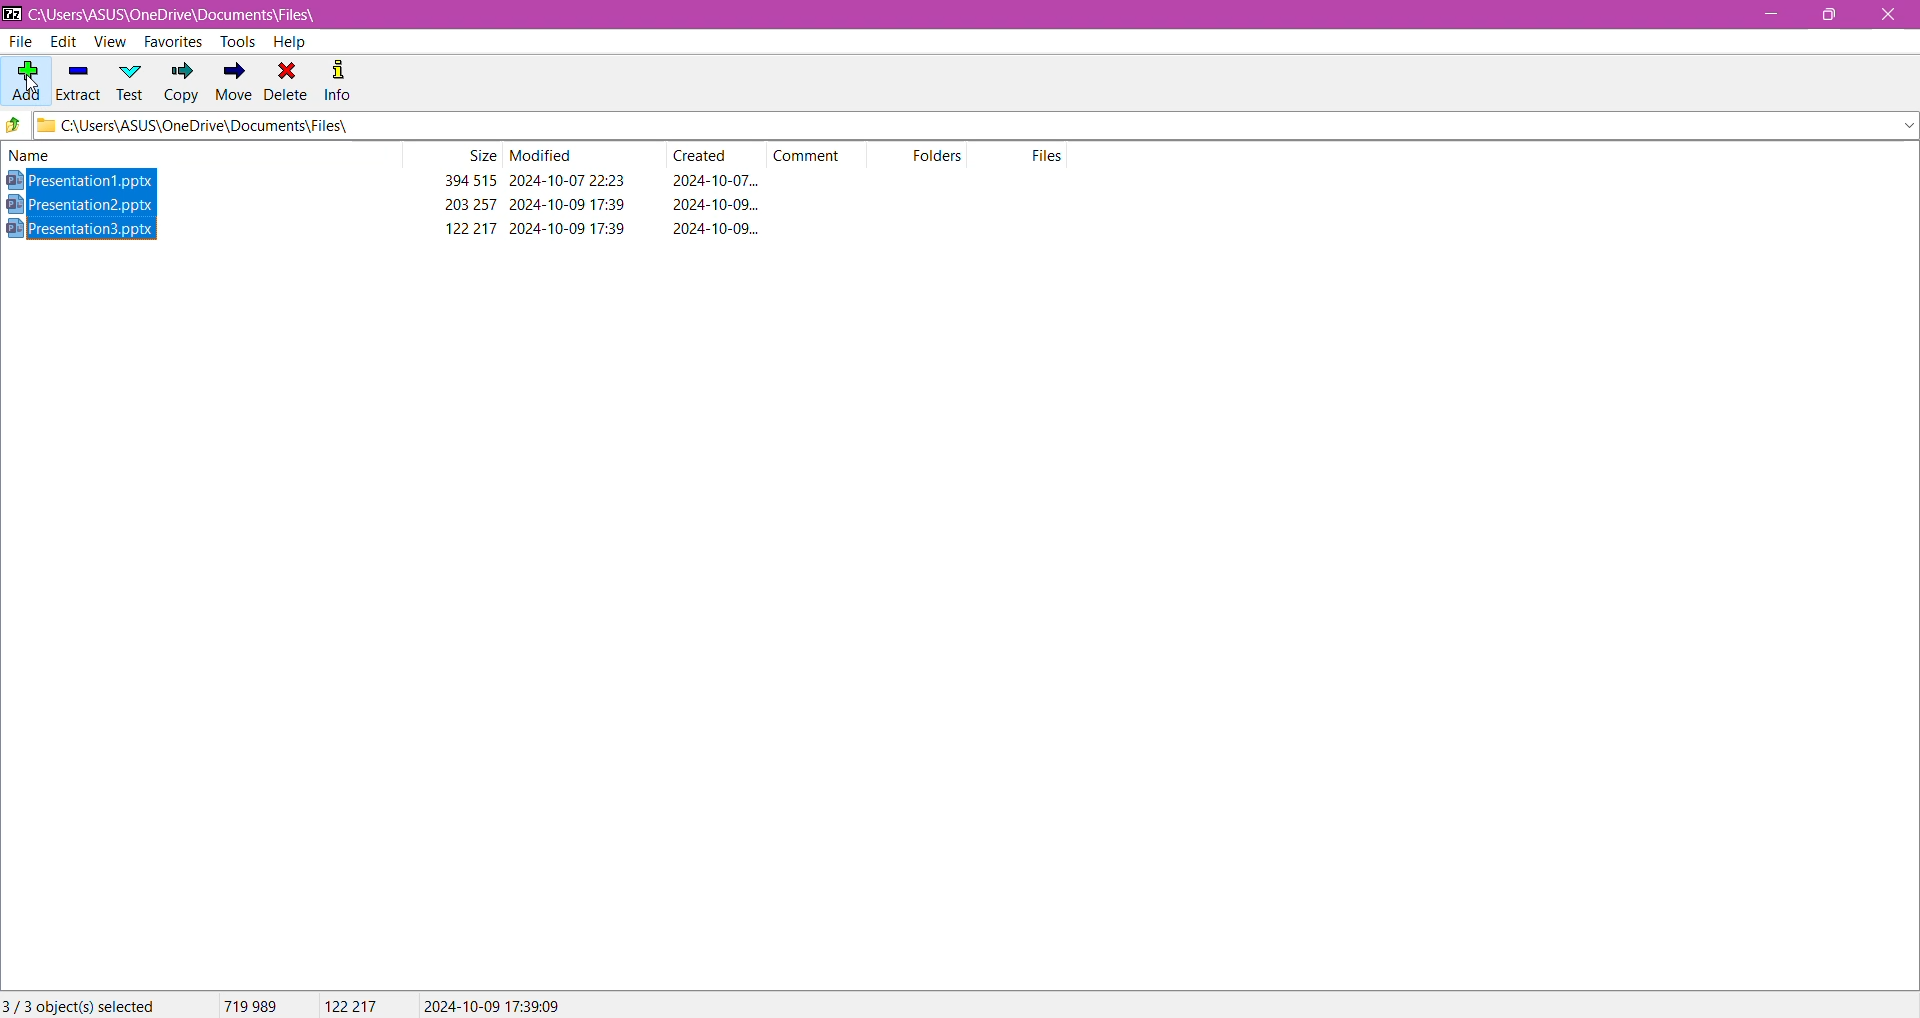 Image resolution: width=1920 pixels, height=1018 pixels. What do you see at coordinates (14, 127) in the screenshot?
I see `Move back one step` at bounding box center [14, 127].